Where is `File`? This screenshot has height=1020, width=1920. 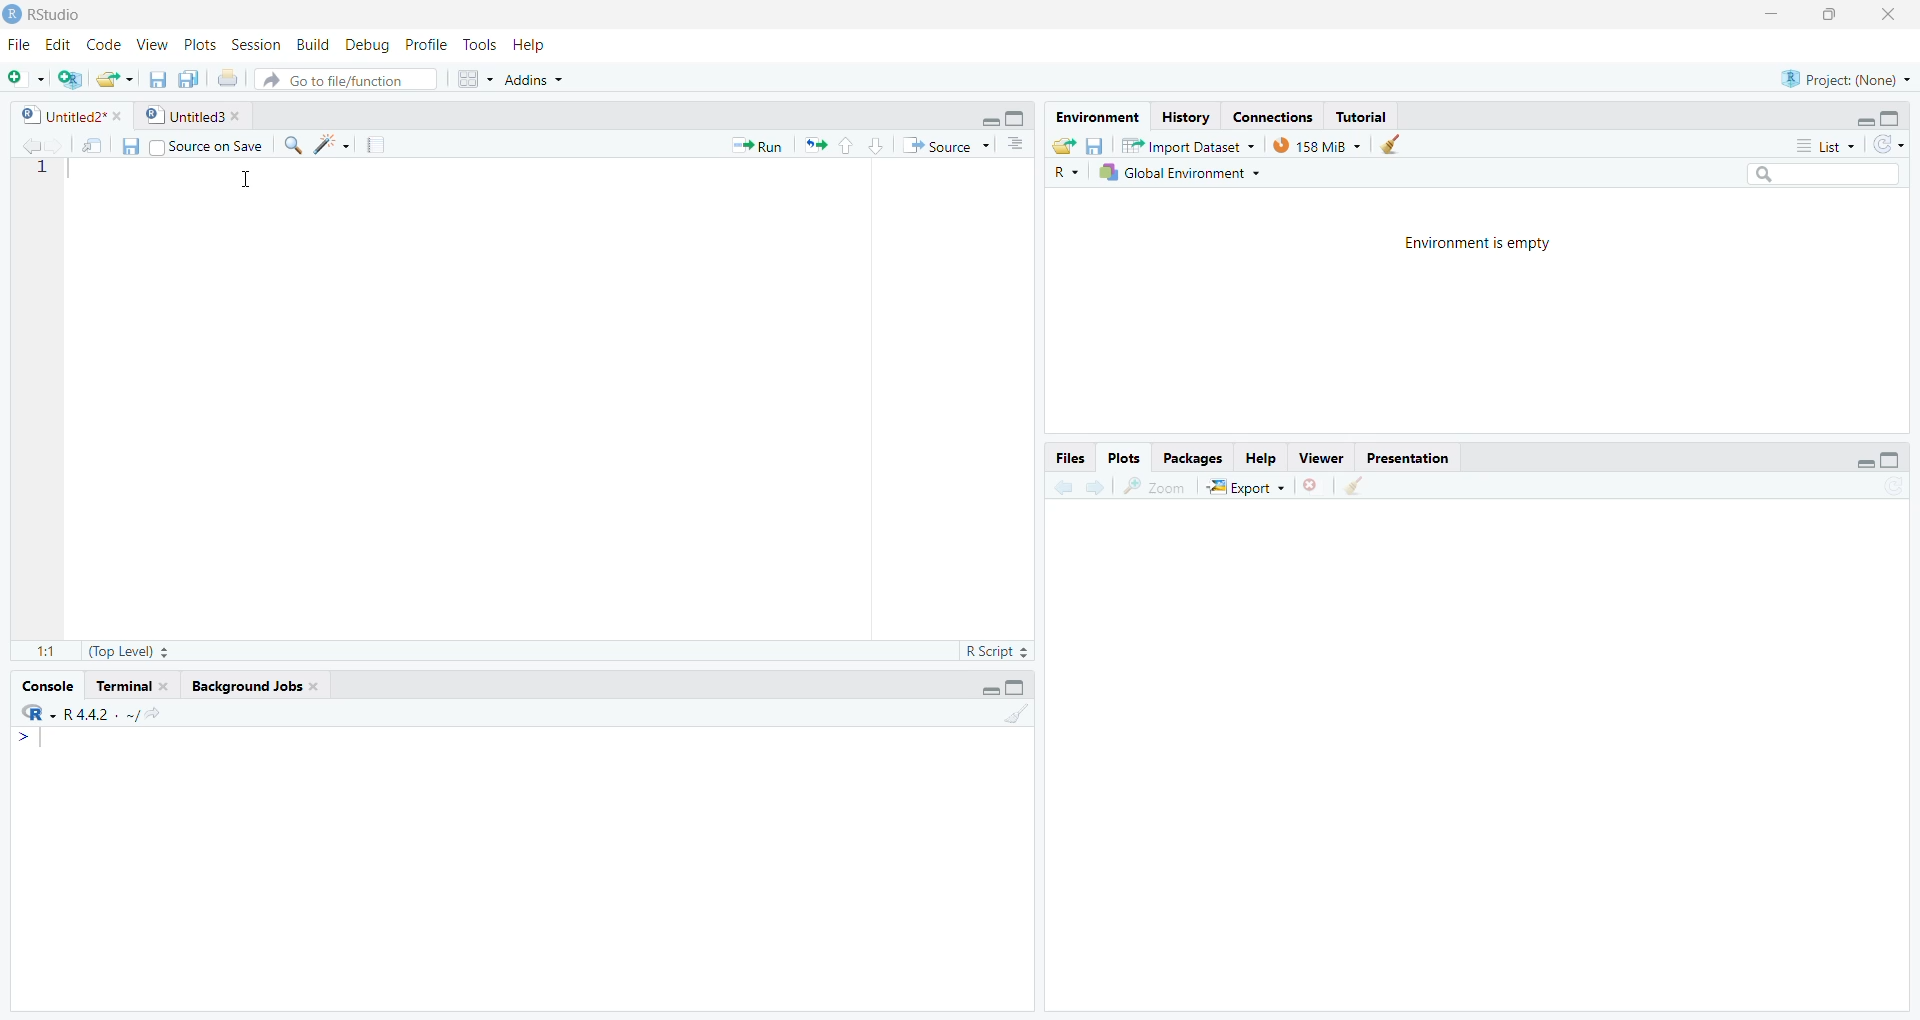
File is located at coordinates (17, 44).